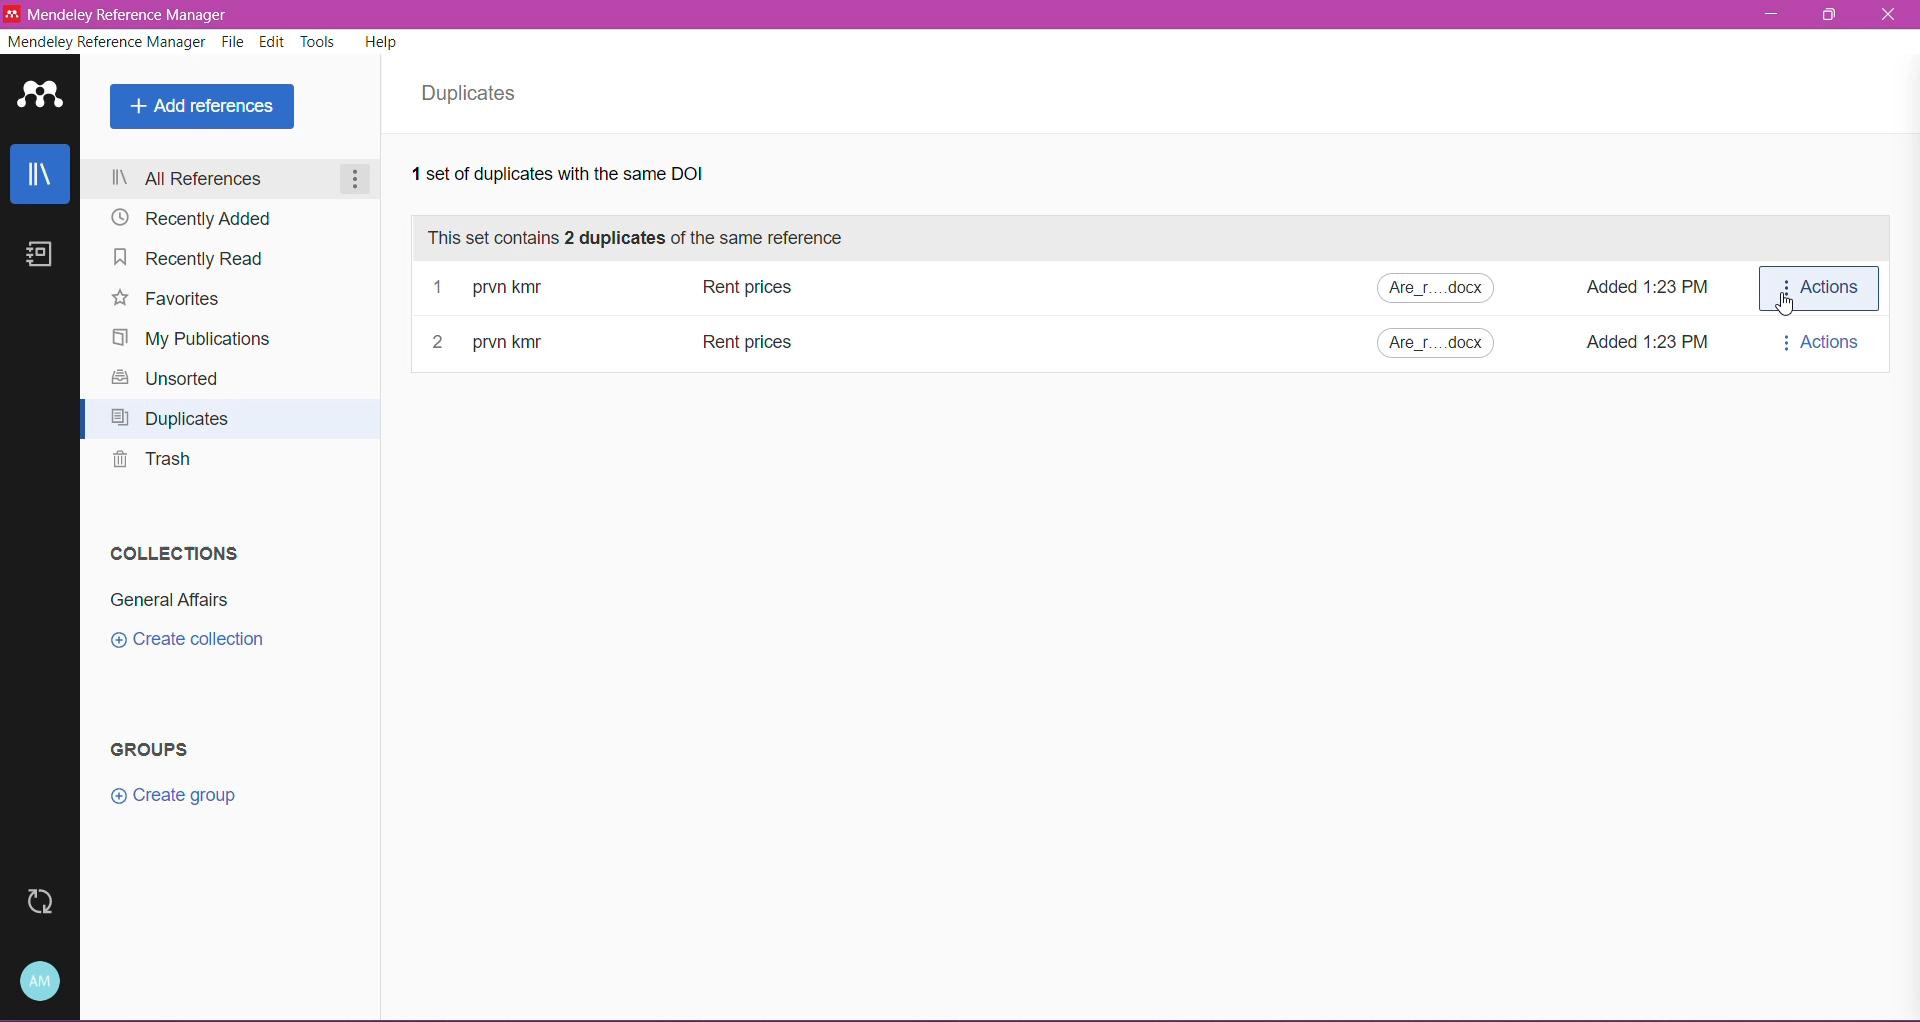  Describe the element at coordinates (151, 464) in the screenshot. I see `Trash` at that location.